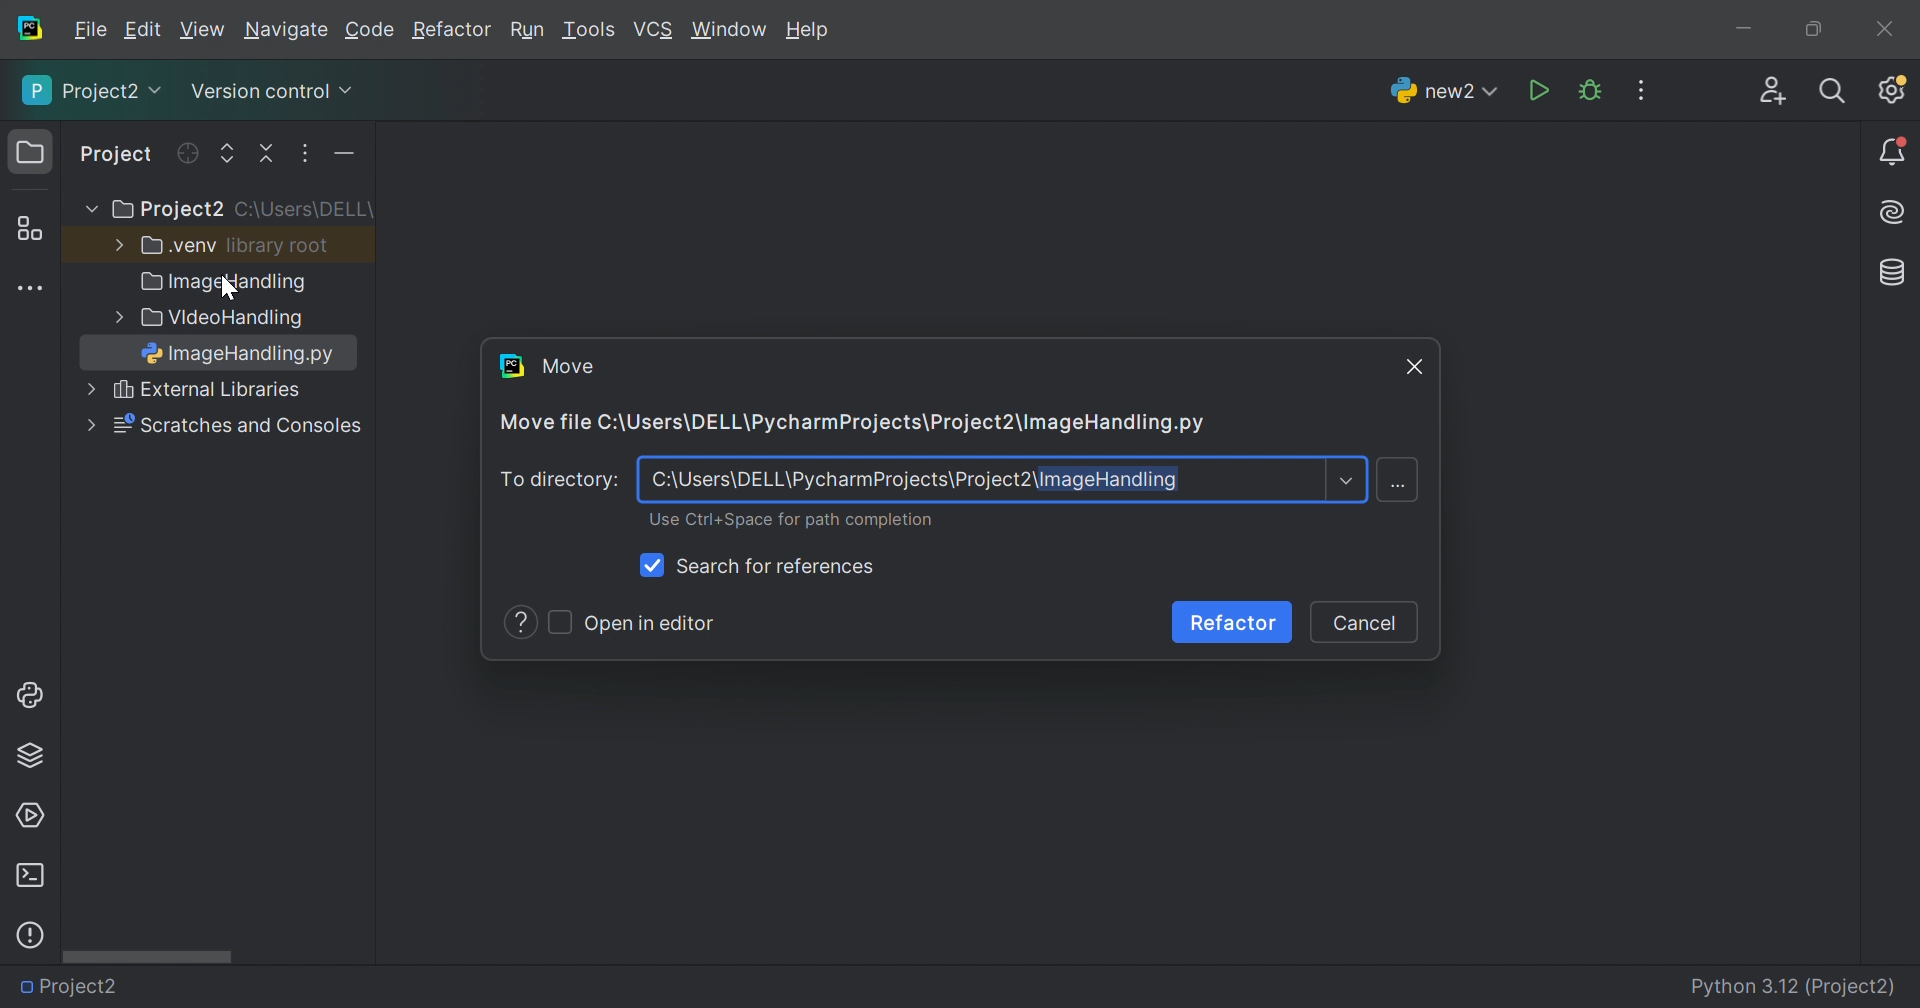 The height and width of the screenshot is (1008, 1920). Describe the element at coordinates (229, 392) in the screenshot. I see `VideiHandling.py` at that location.